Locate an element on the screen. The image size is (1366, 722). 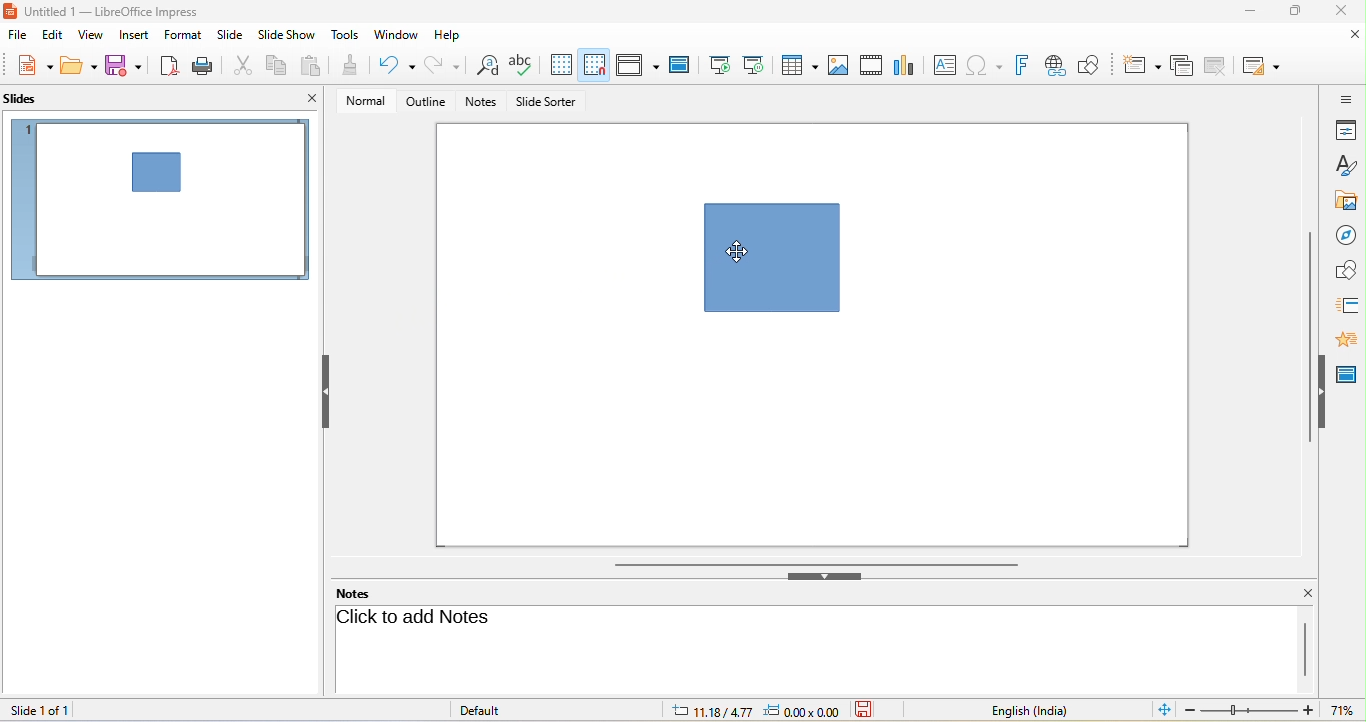
navigator is located at coordinates (1346, 232).